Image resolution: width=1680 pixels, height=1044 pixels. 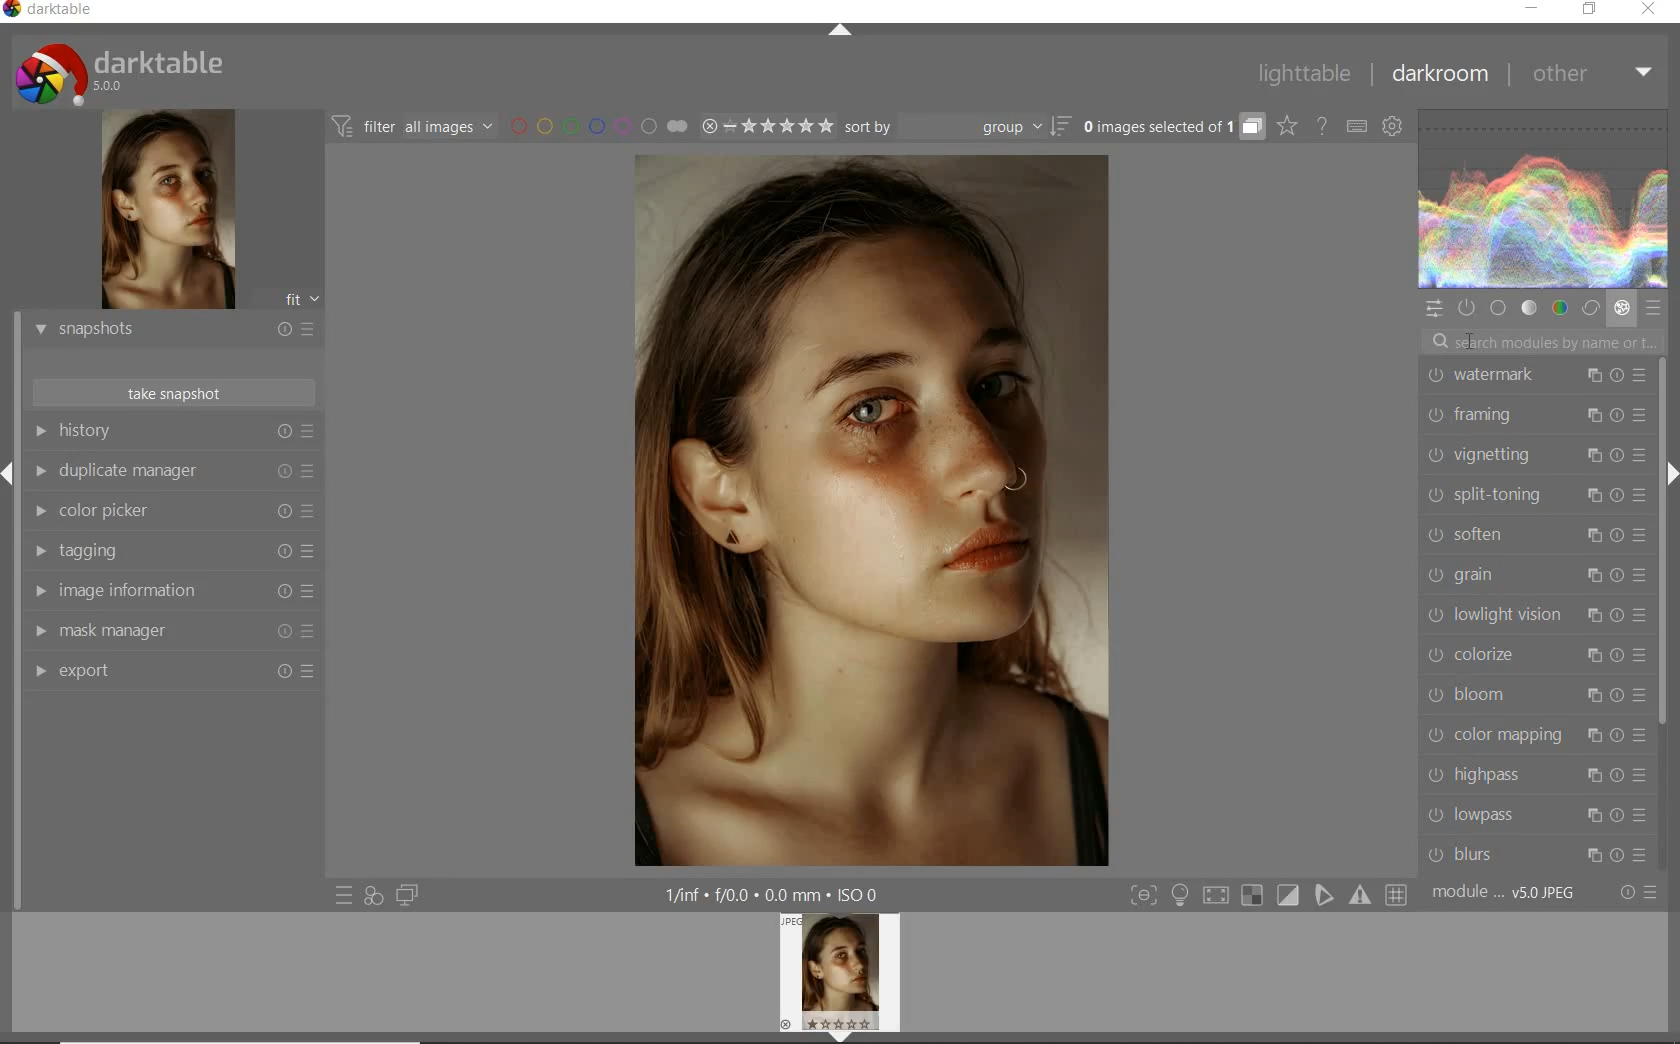 What do you see at coordinates (1309, 72) in the screenshot?
I see `lighttable` at bounding box center [1309, 72].